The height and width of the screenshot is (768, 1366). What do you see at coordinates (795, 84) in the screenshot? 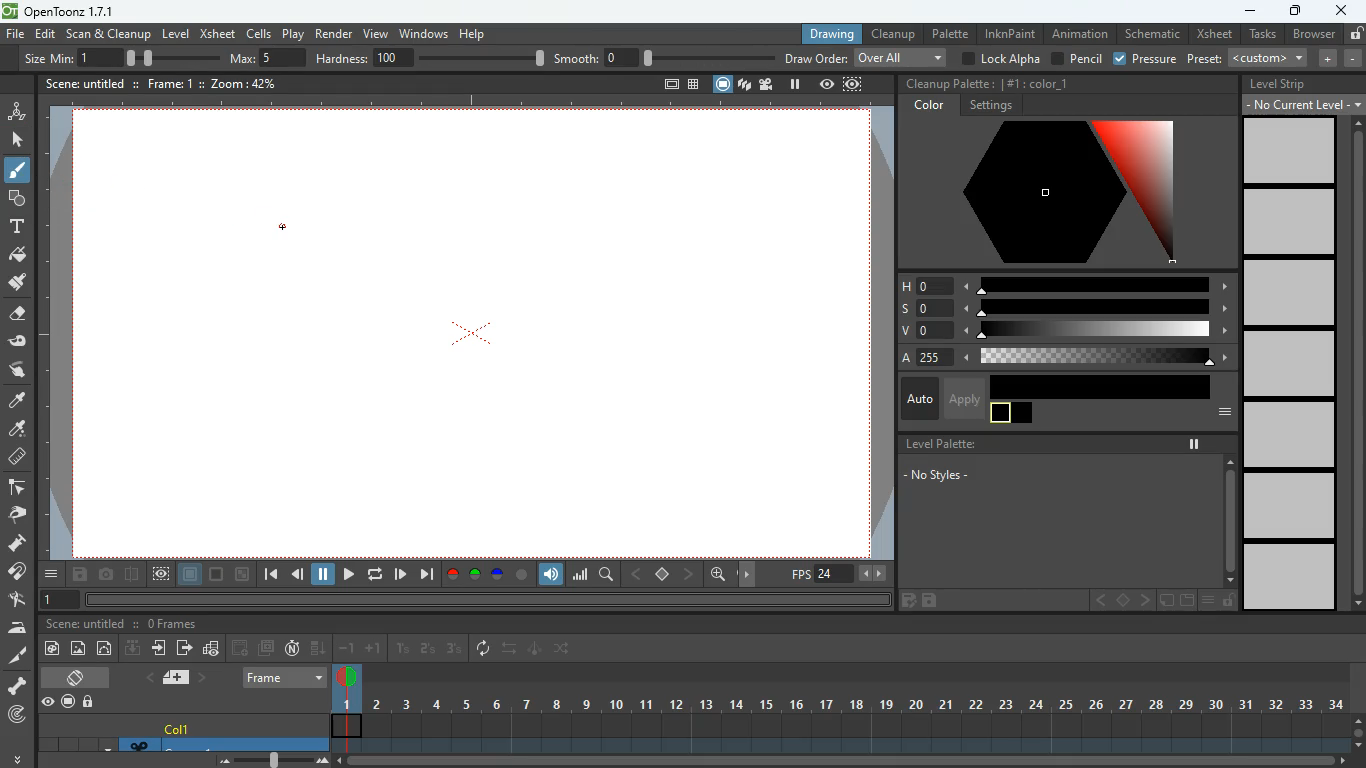
I see `pause` at bounding box center [795, 84].